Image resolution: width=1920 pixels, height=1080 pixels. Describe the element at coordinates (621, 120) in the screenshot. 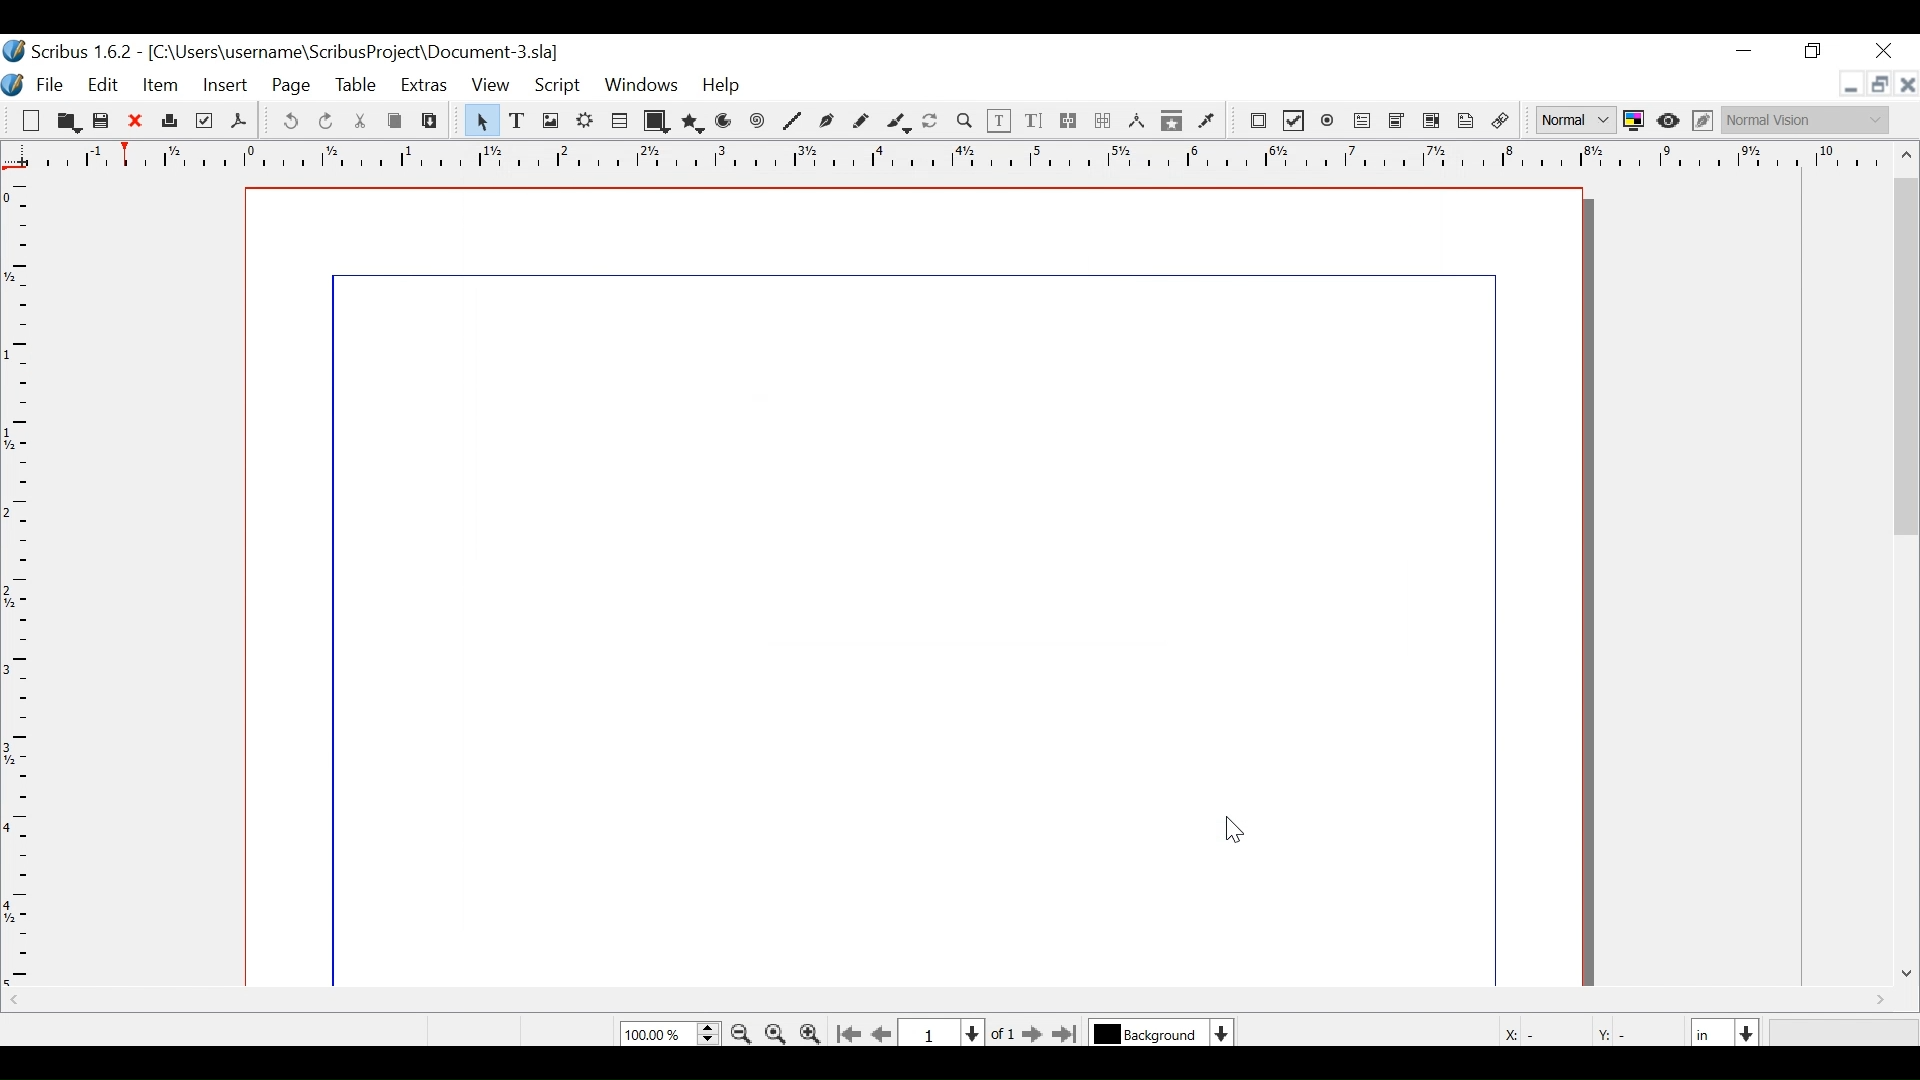

I see `Table` at that location.